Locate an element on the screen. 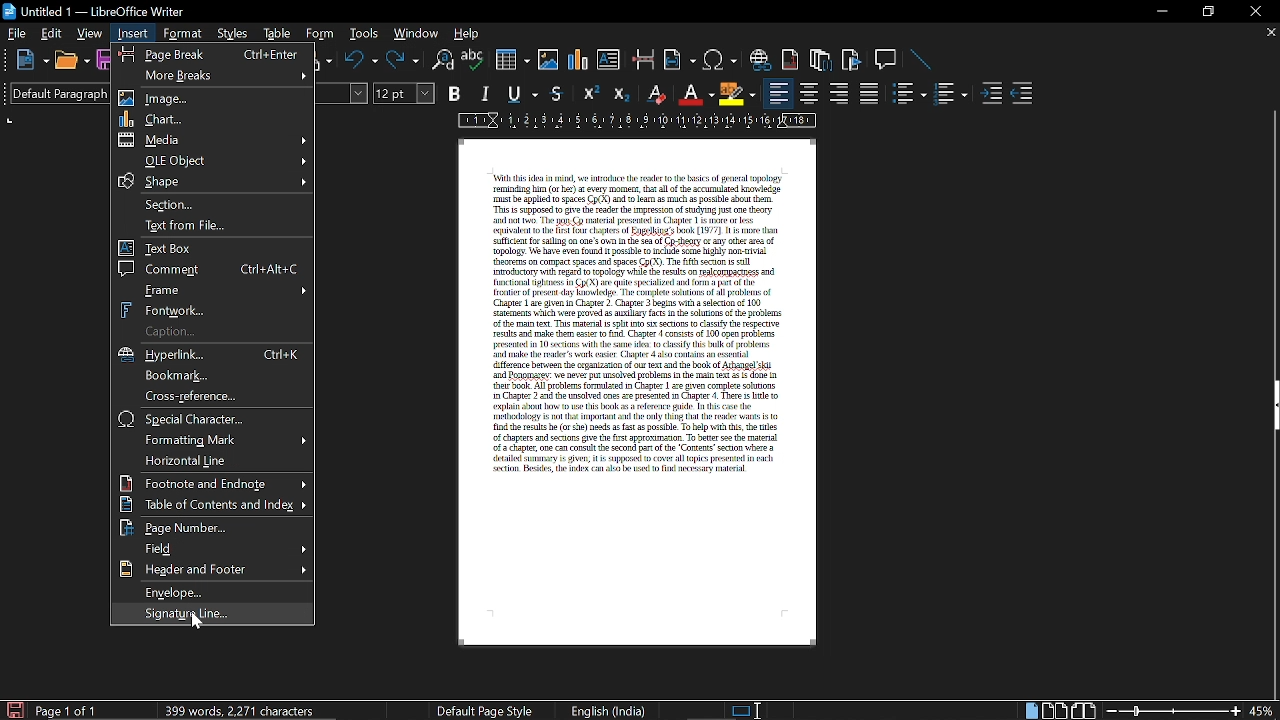  center is located at coordinates (808, 94).